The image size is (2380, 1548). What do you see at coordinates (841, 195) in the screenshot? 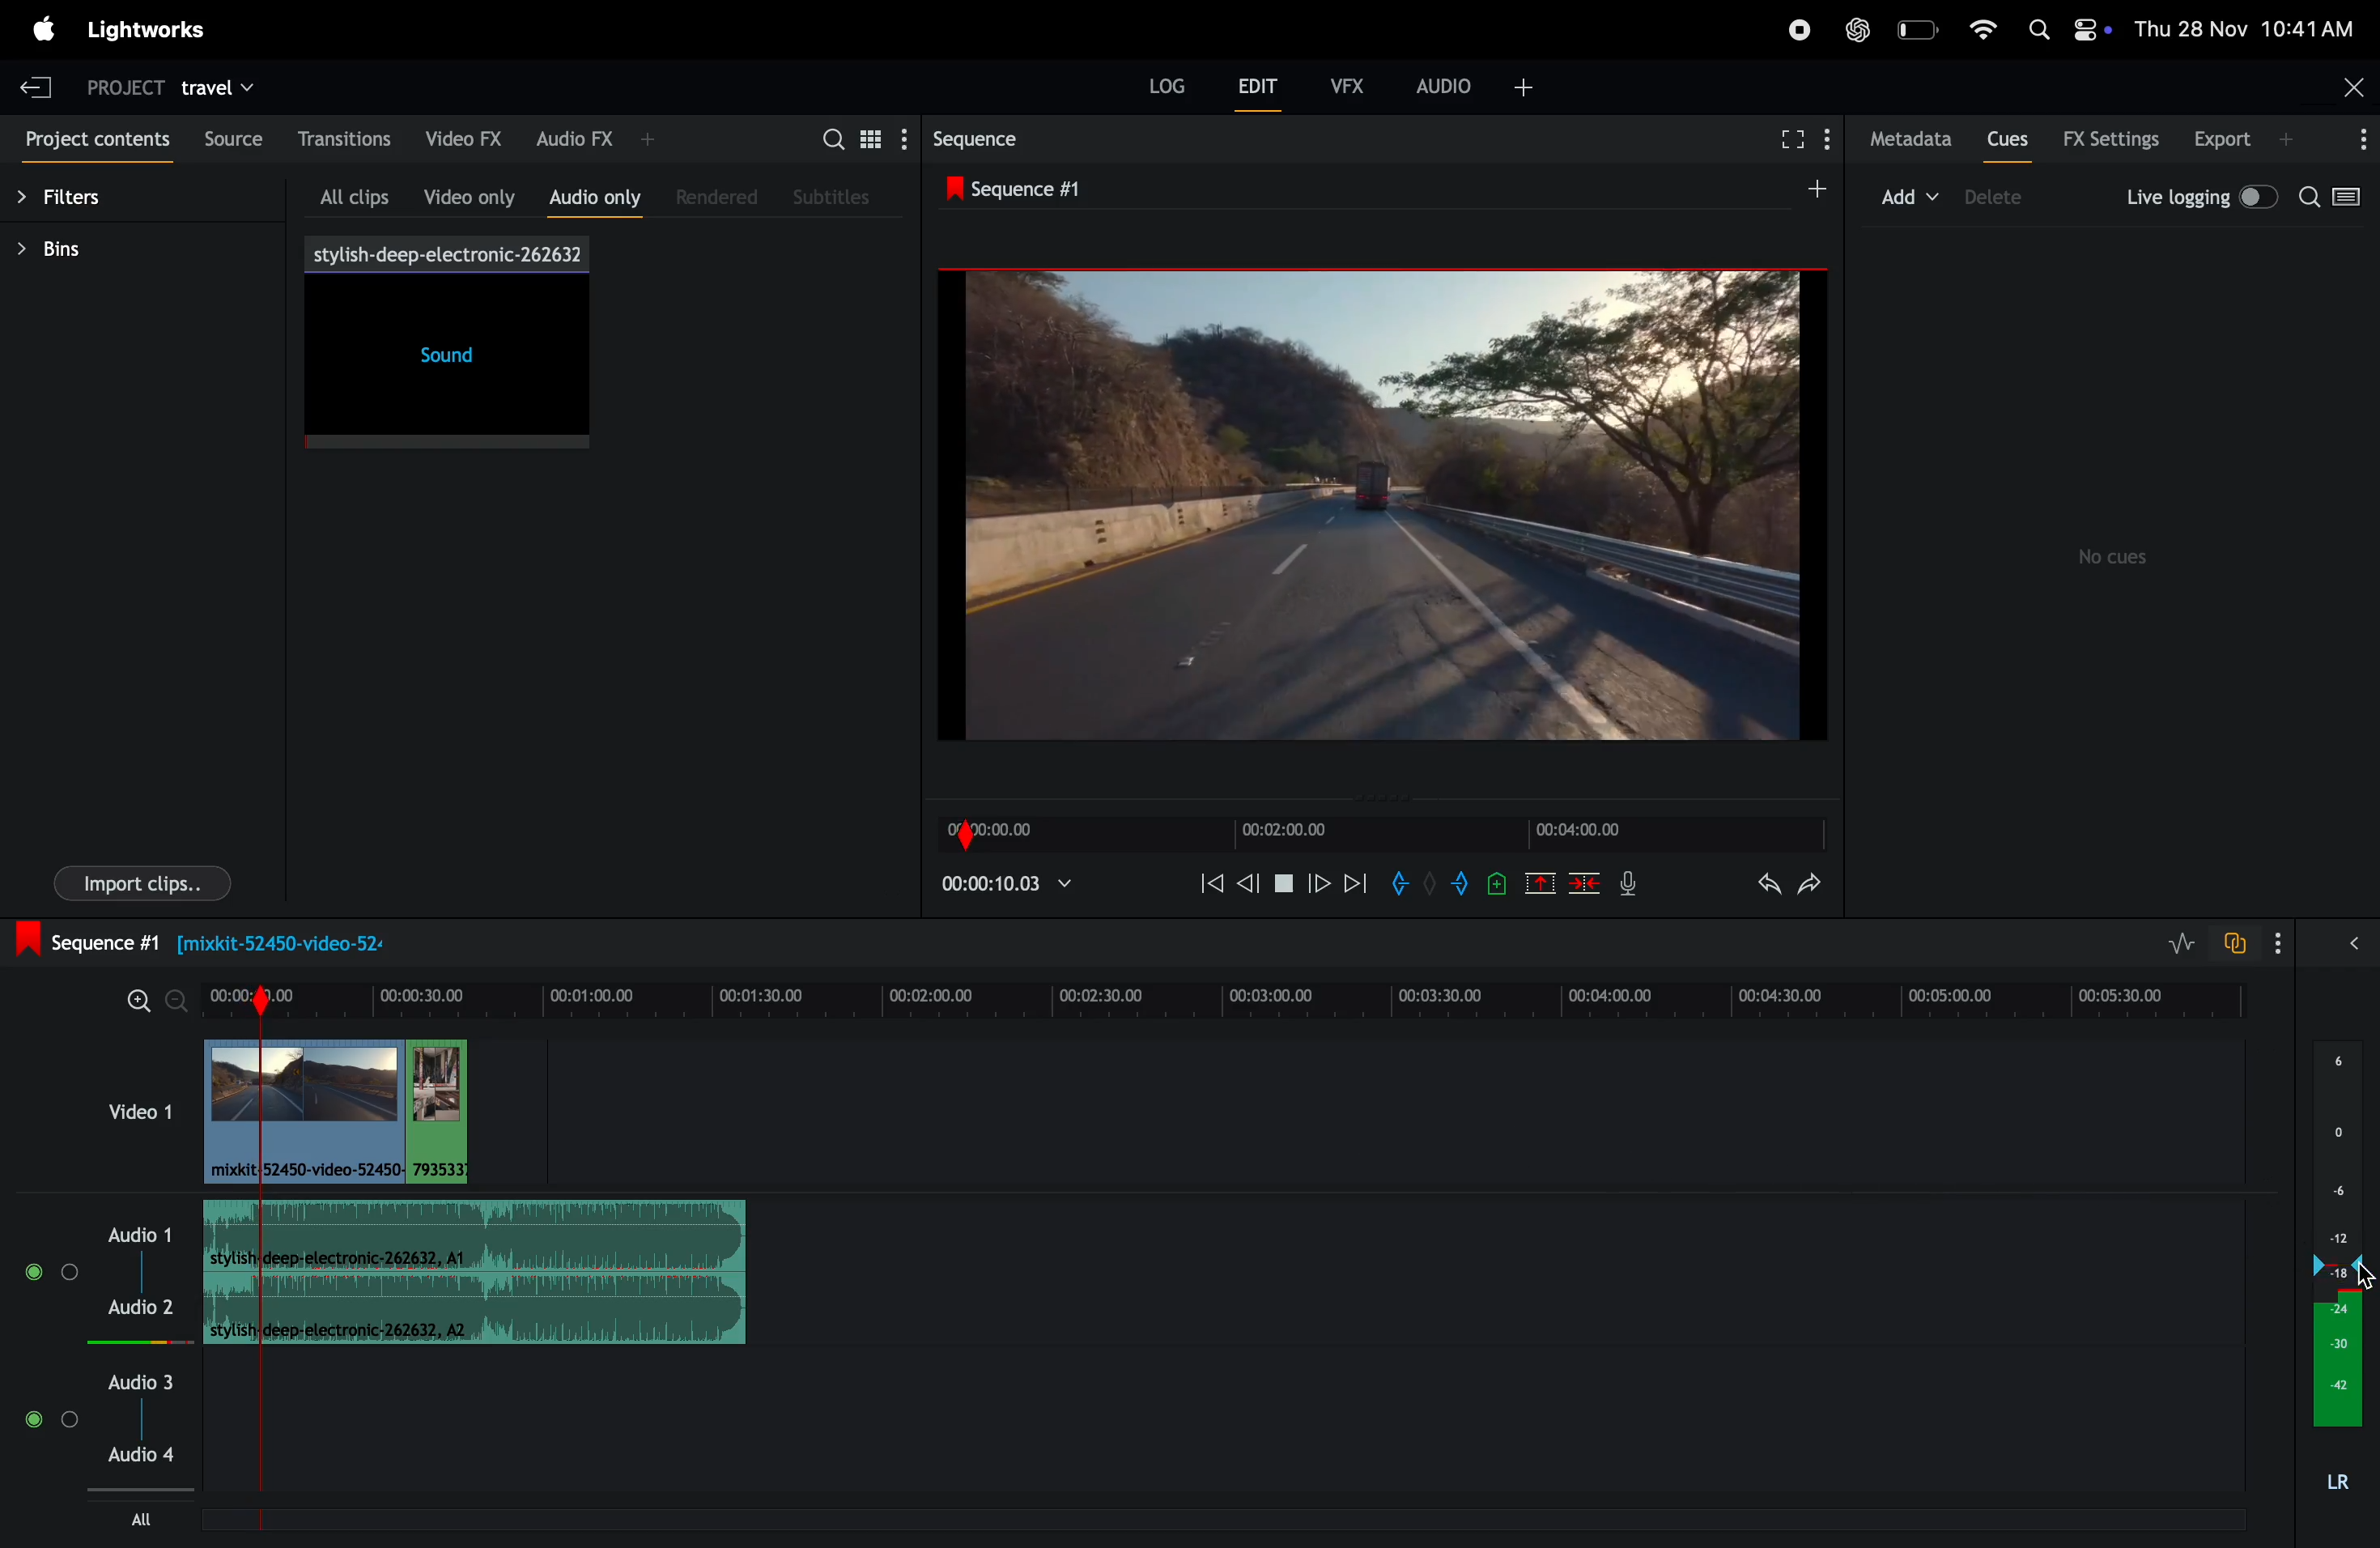
I see `sub titles` at bounding box center [841, 195].